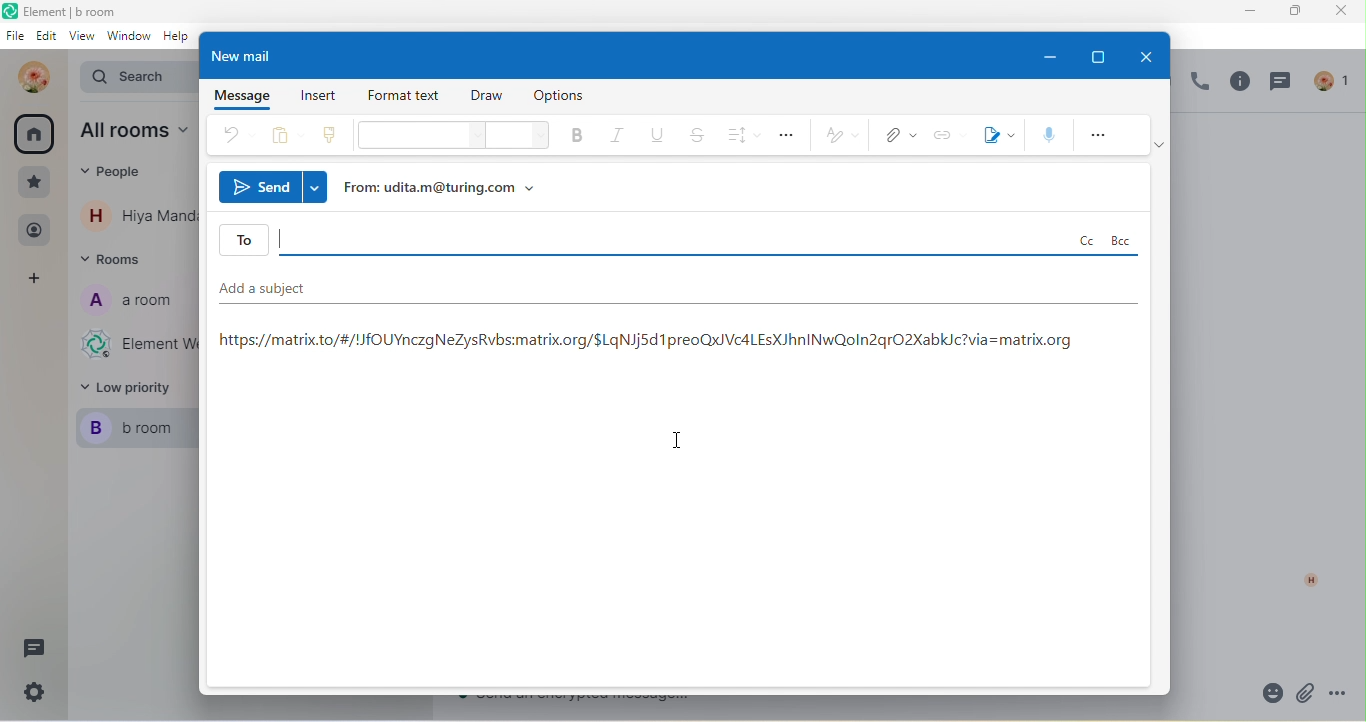 This screenshot has height=722, width=1366. What do you see at coordinates (114, 172) in the screenshot?
I see `eople` at bounding box center [114, 172].